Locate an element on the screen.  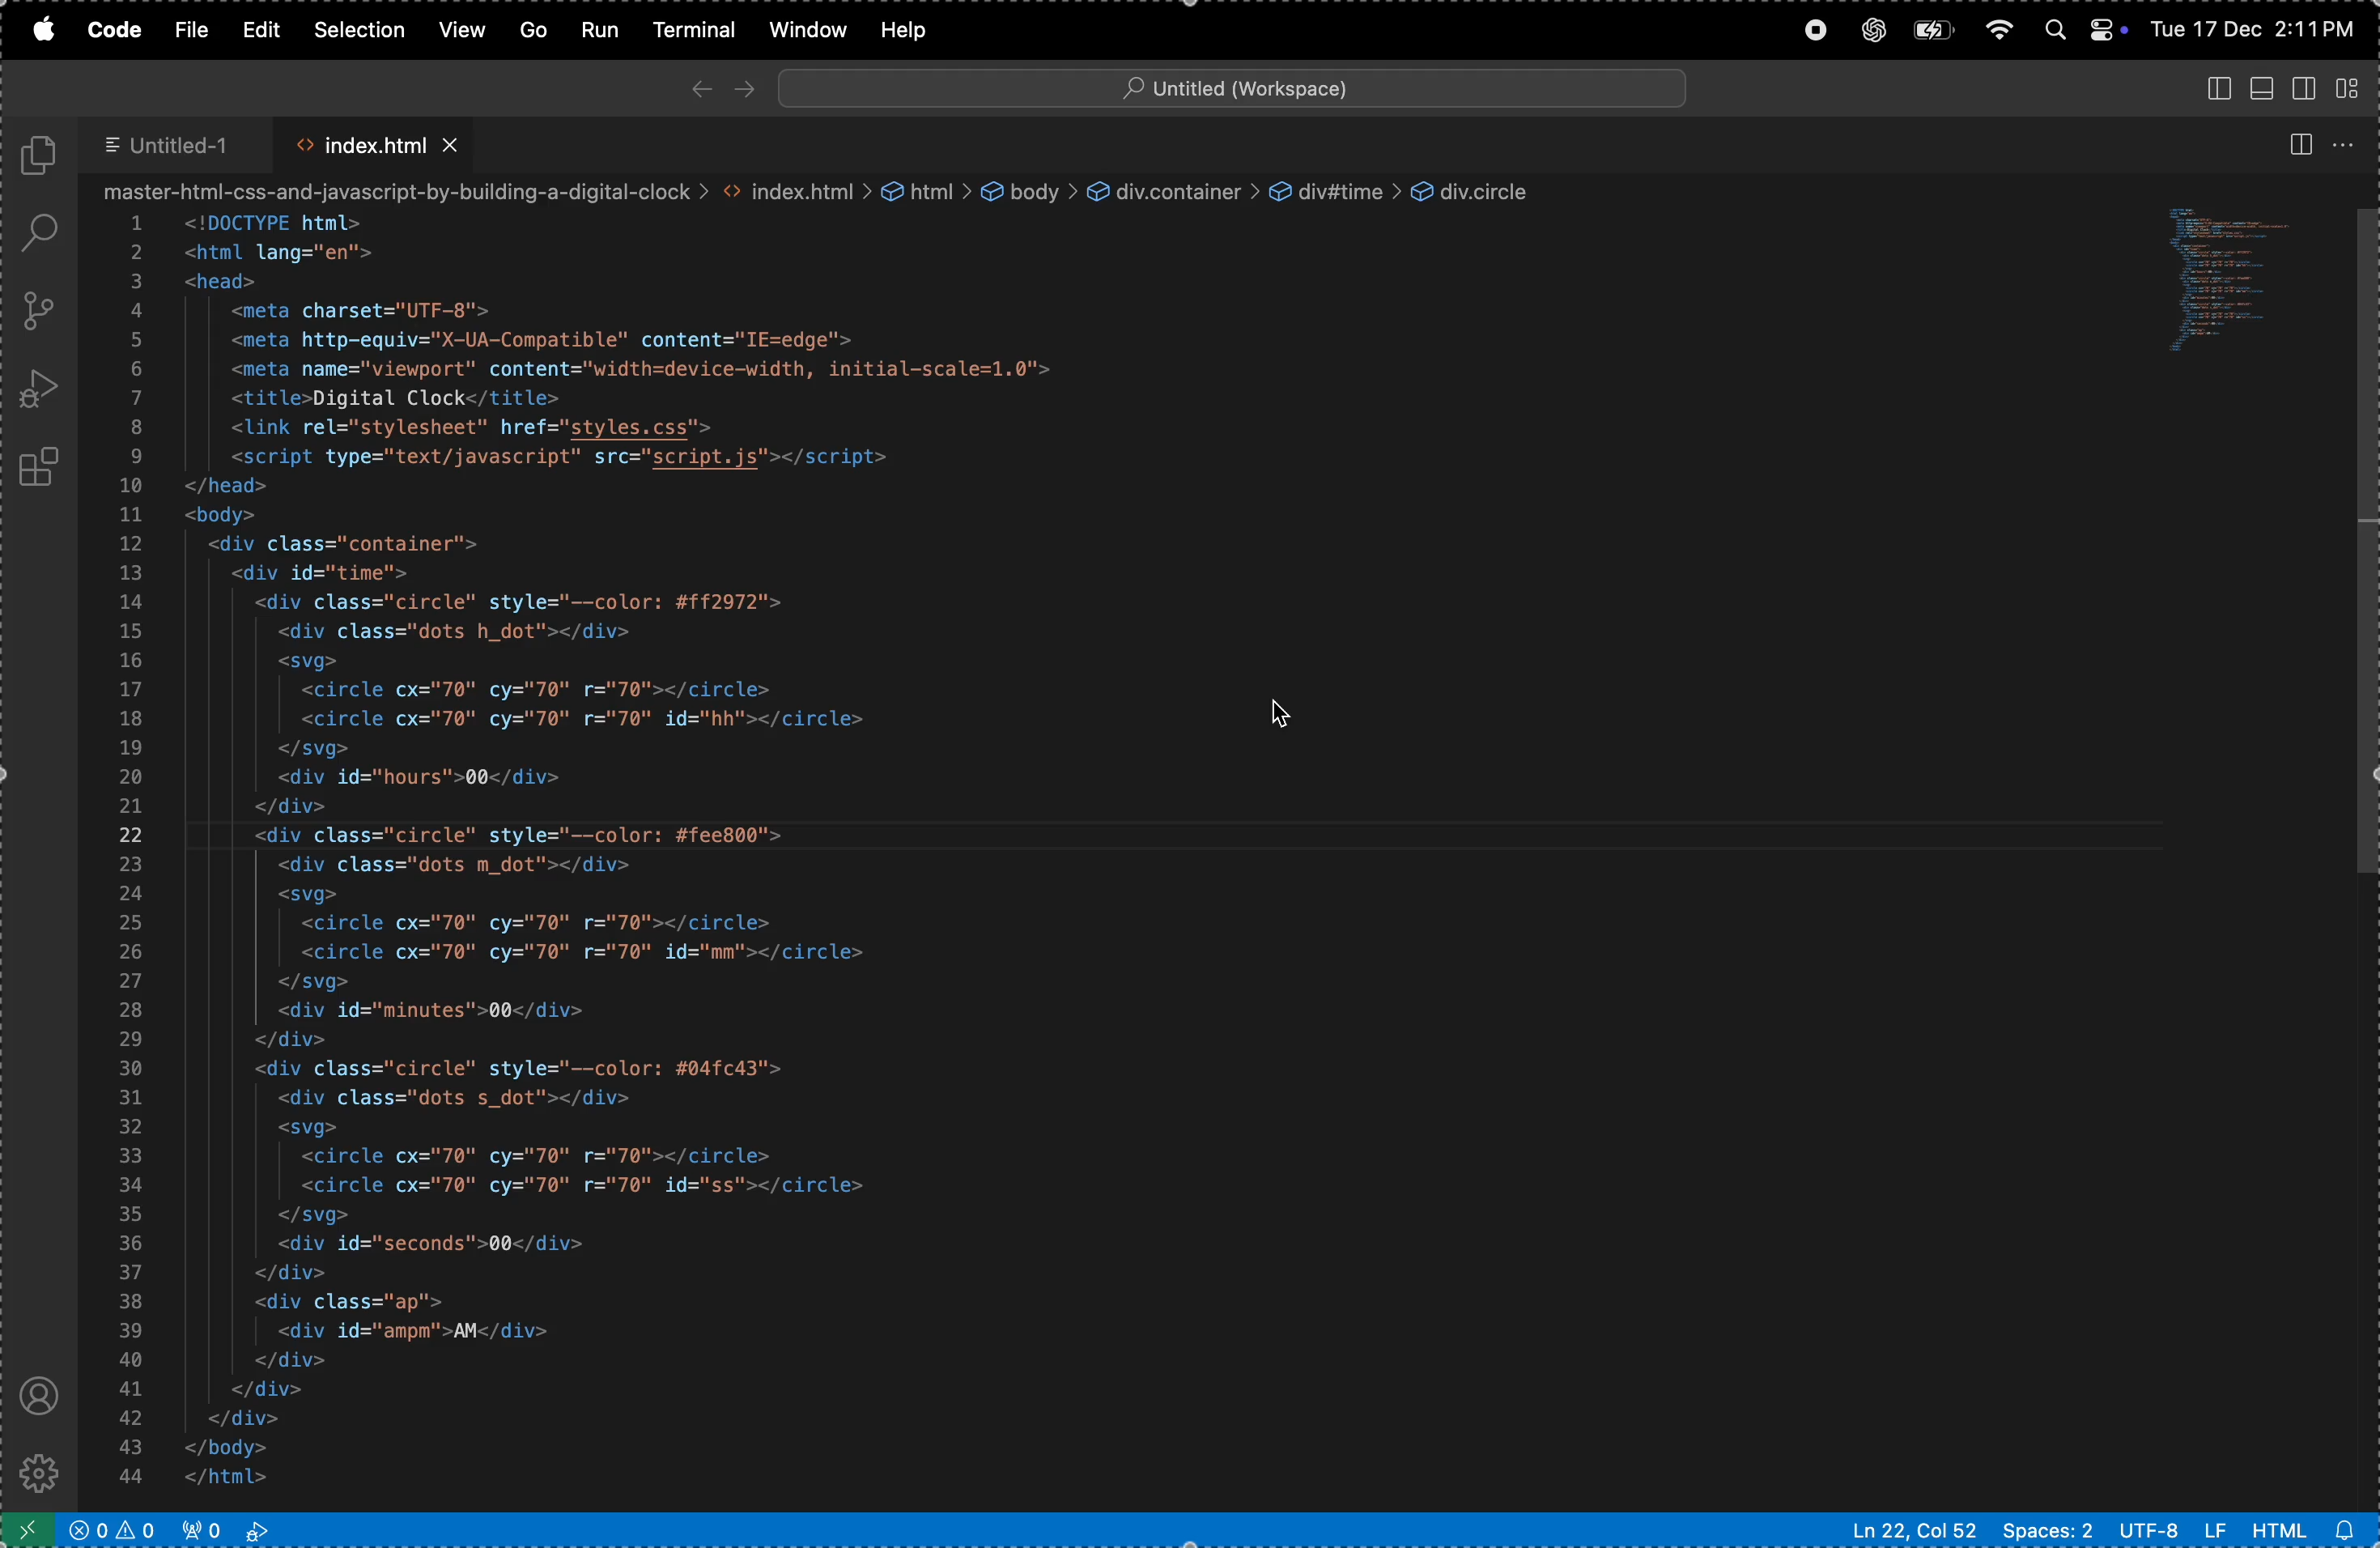
html is located at coordinates (2307, 1531).